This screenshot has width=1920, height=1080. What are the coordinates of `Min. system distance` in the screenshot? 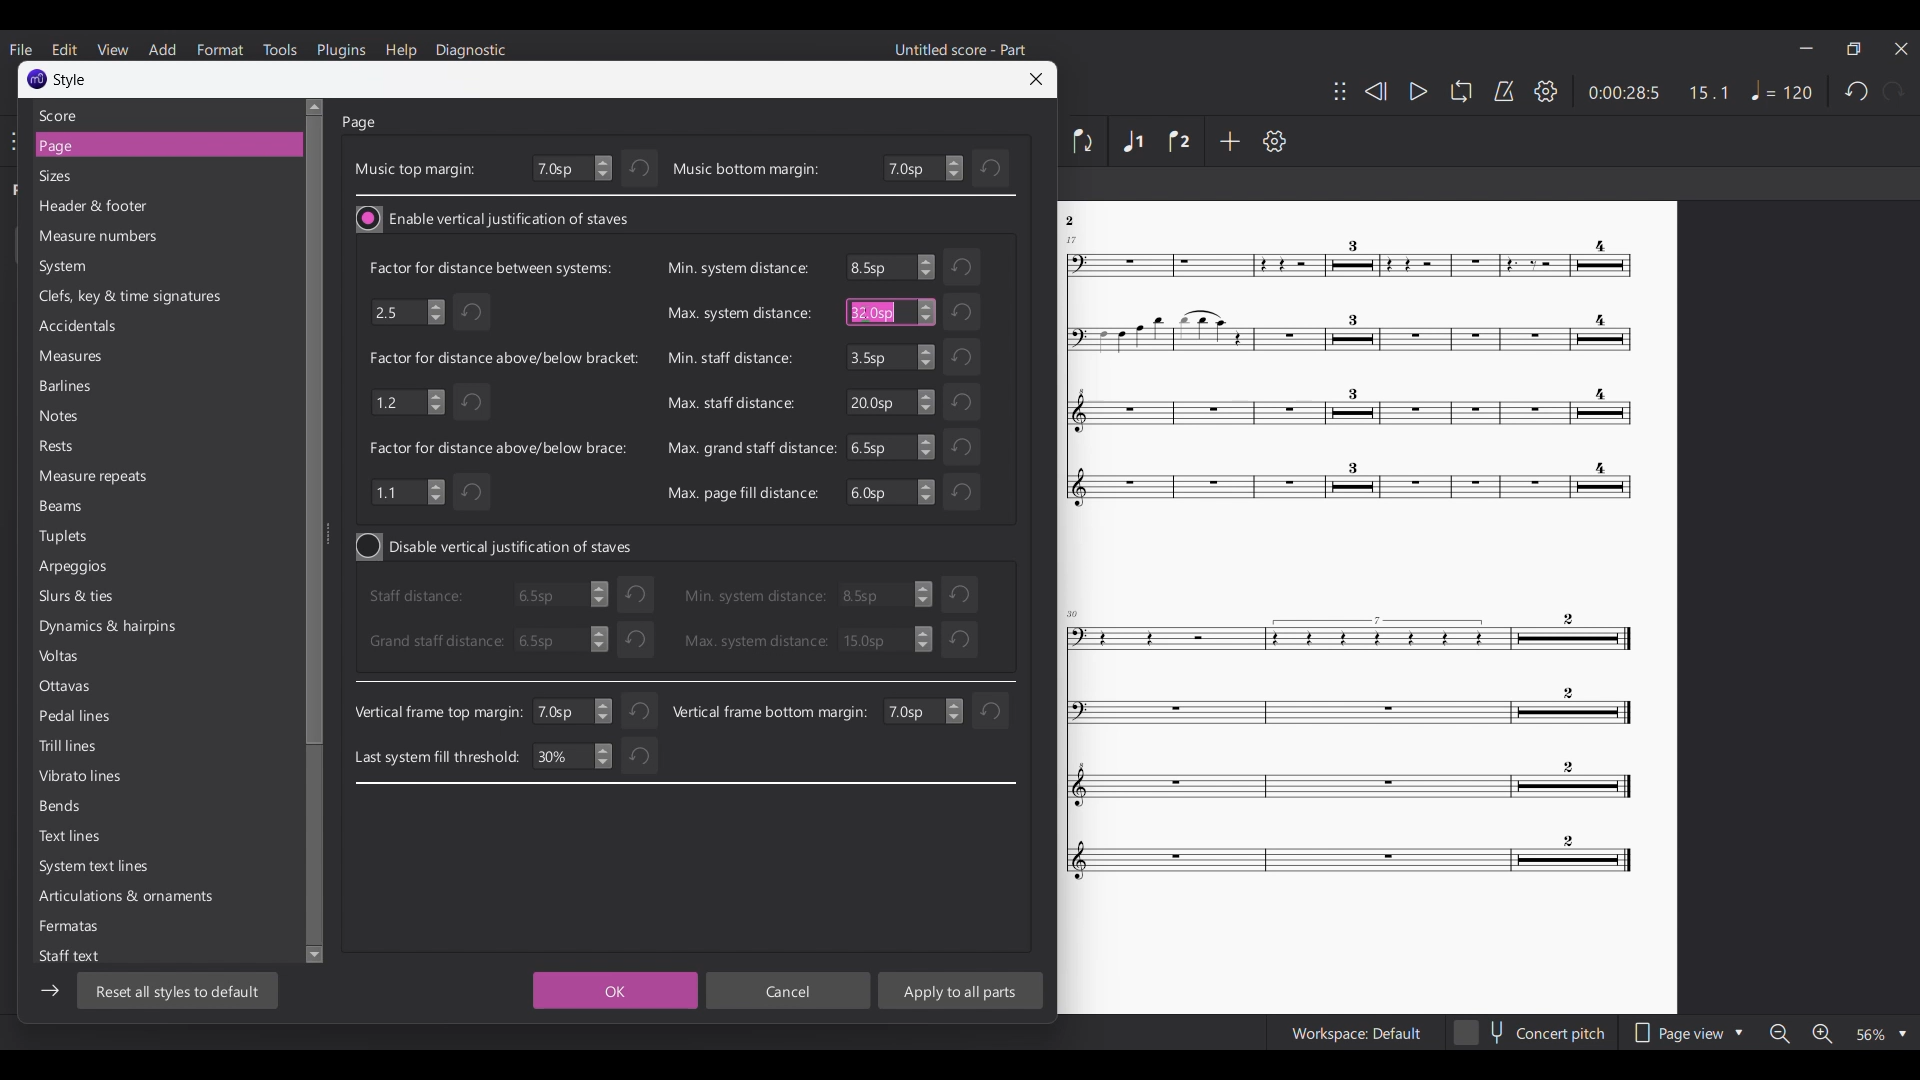 It's located at (735, 268).